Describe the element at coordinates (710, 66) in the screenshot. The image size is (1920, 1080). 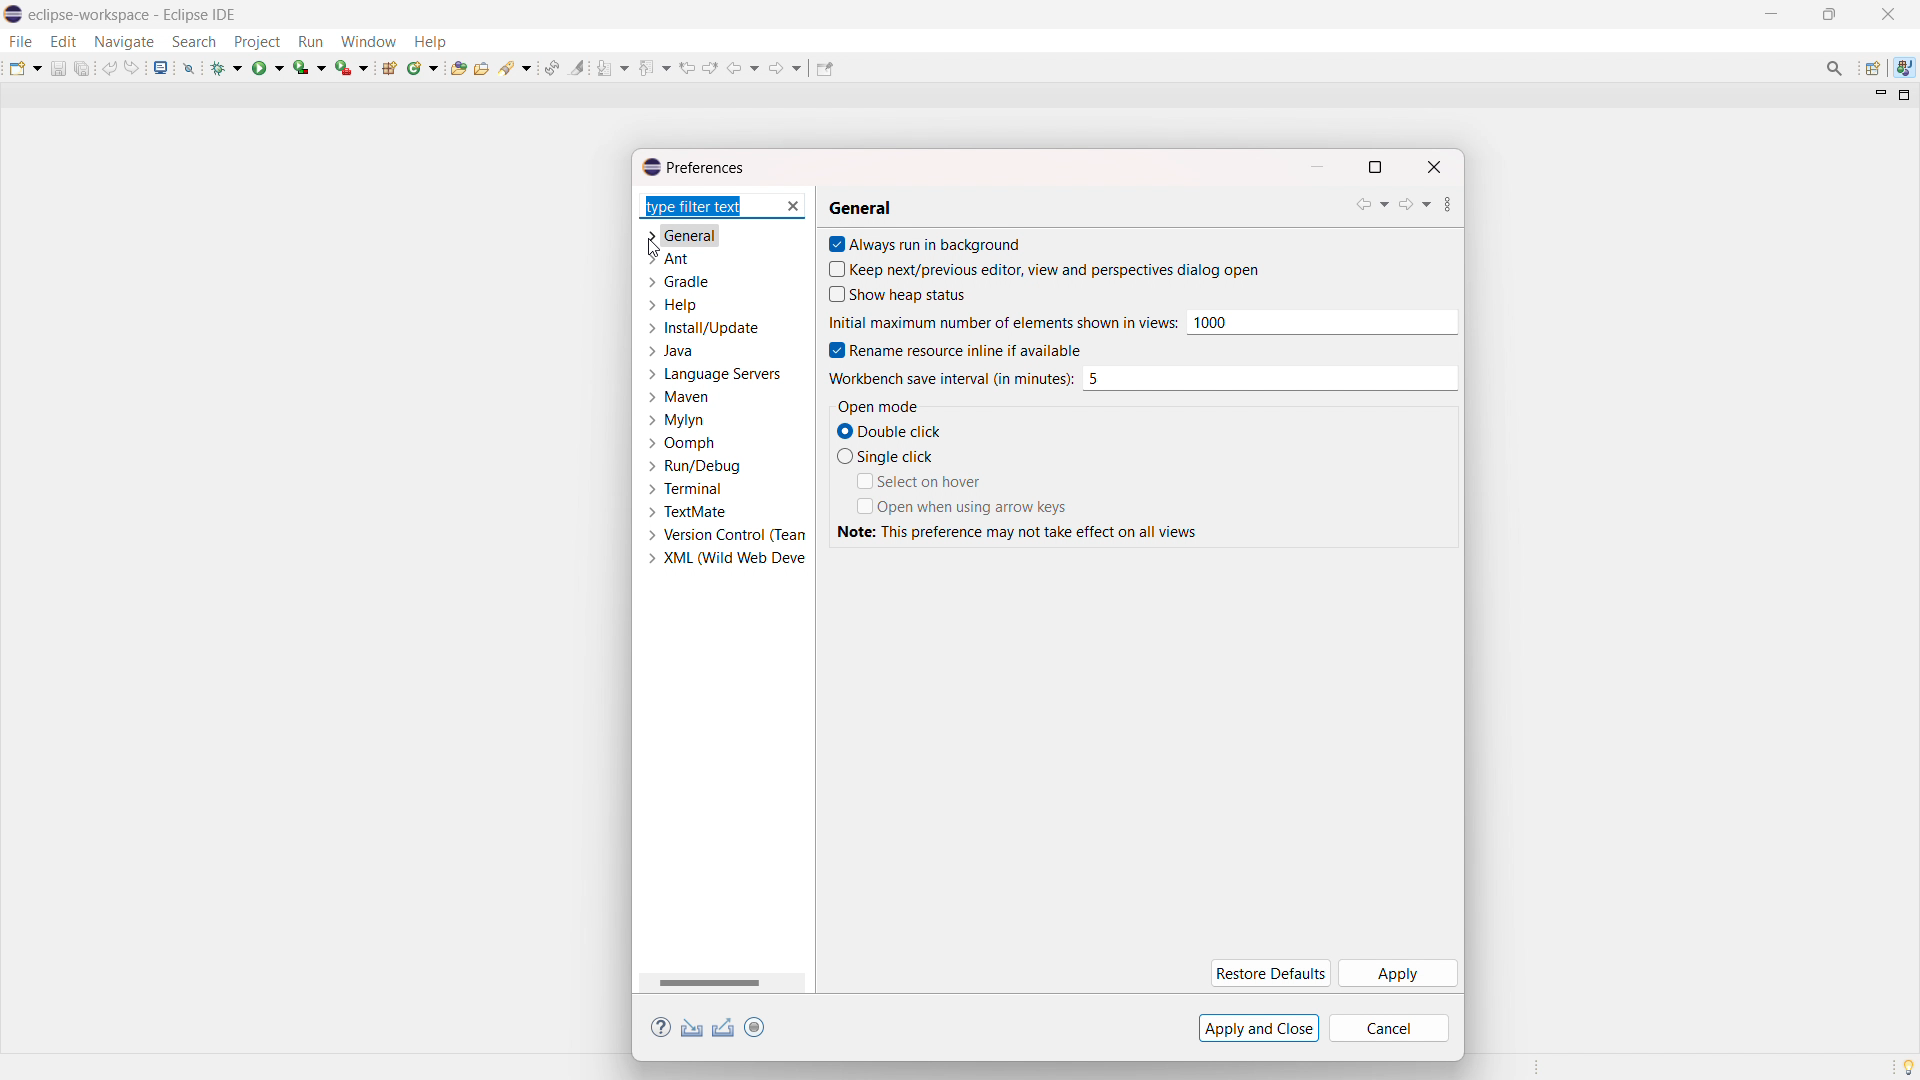
I see `view next location` at that location.